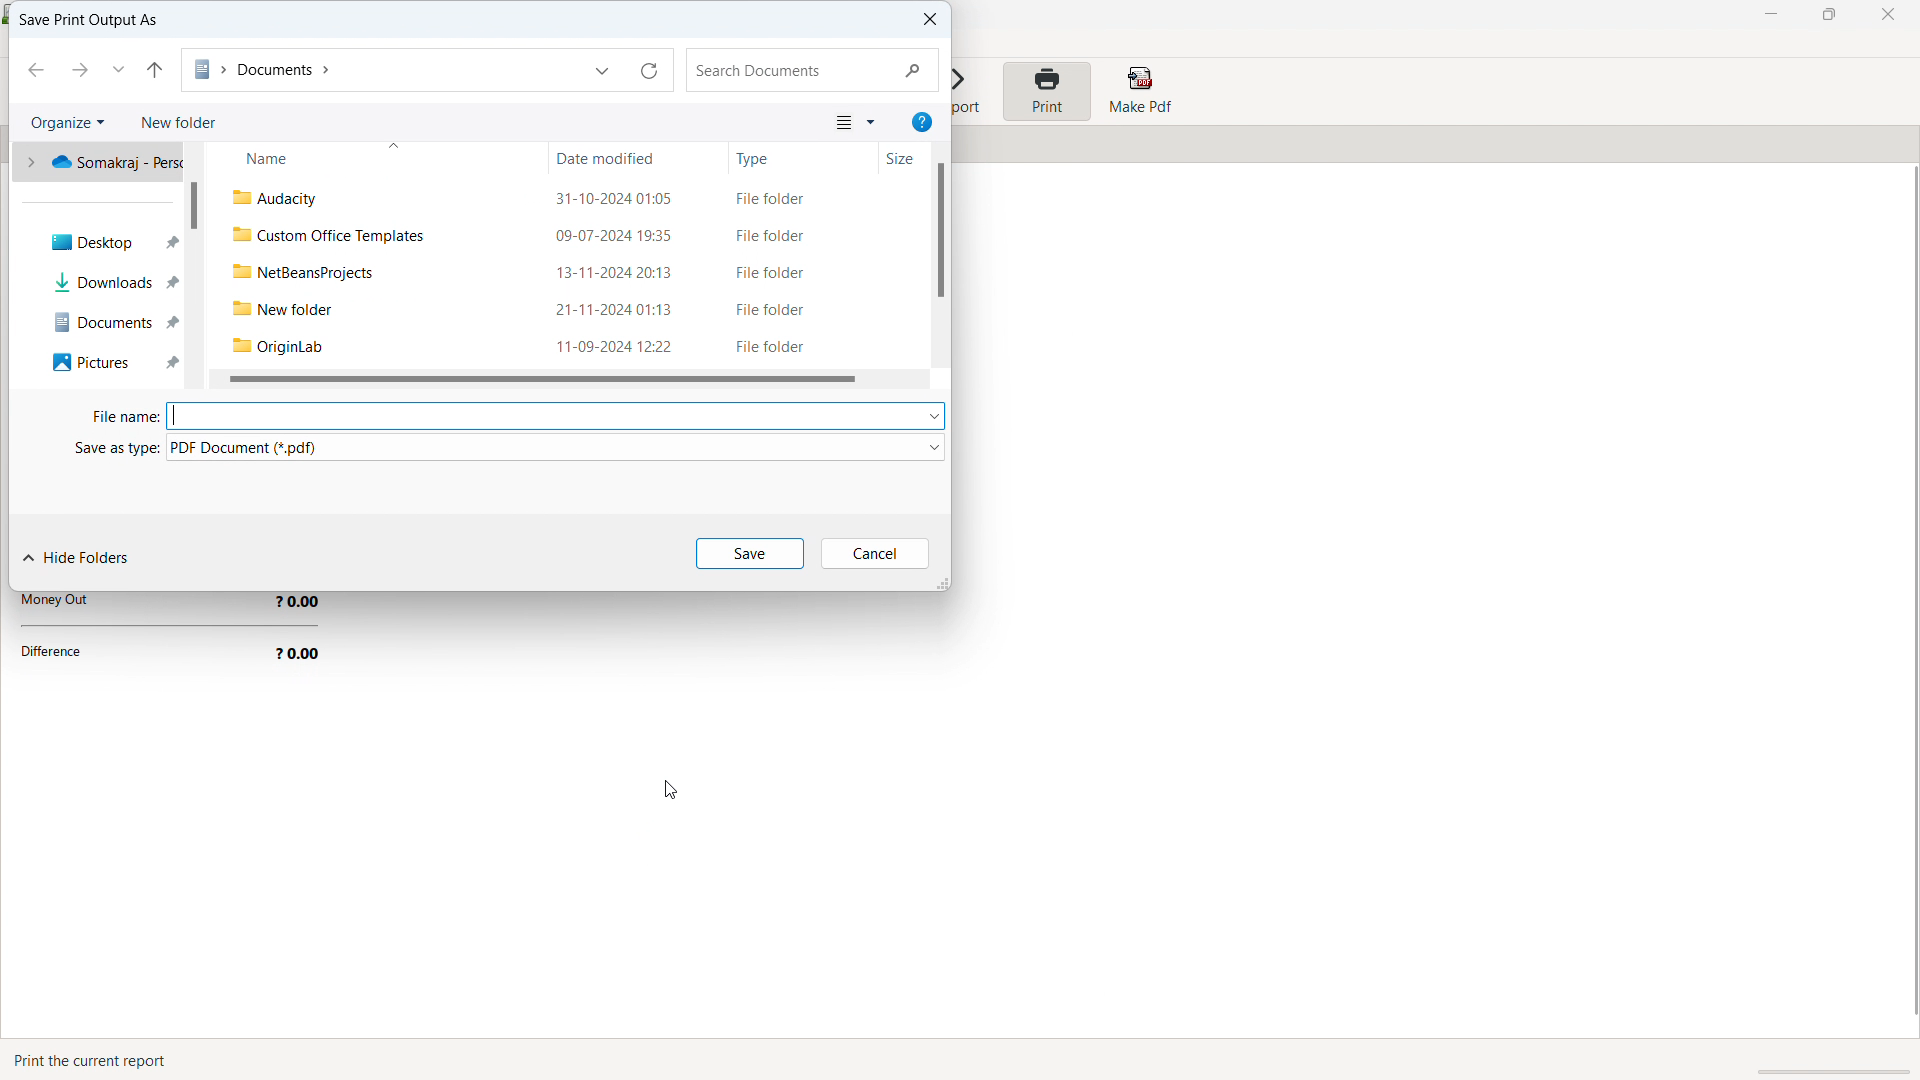 This screenshot has width=1920, height=1080. I want to click on recent locations, so click(119, 68).